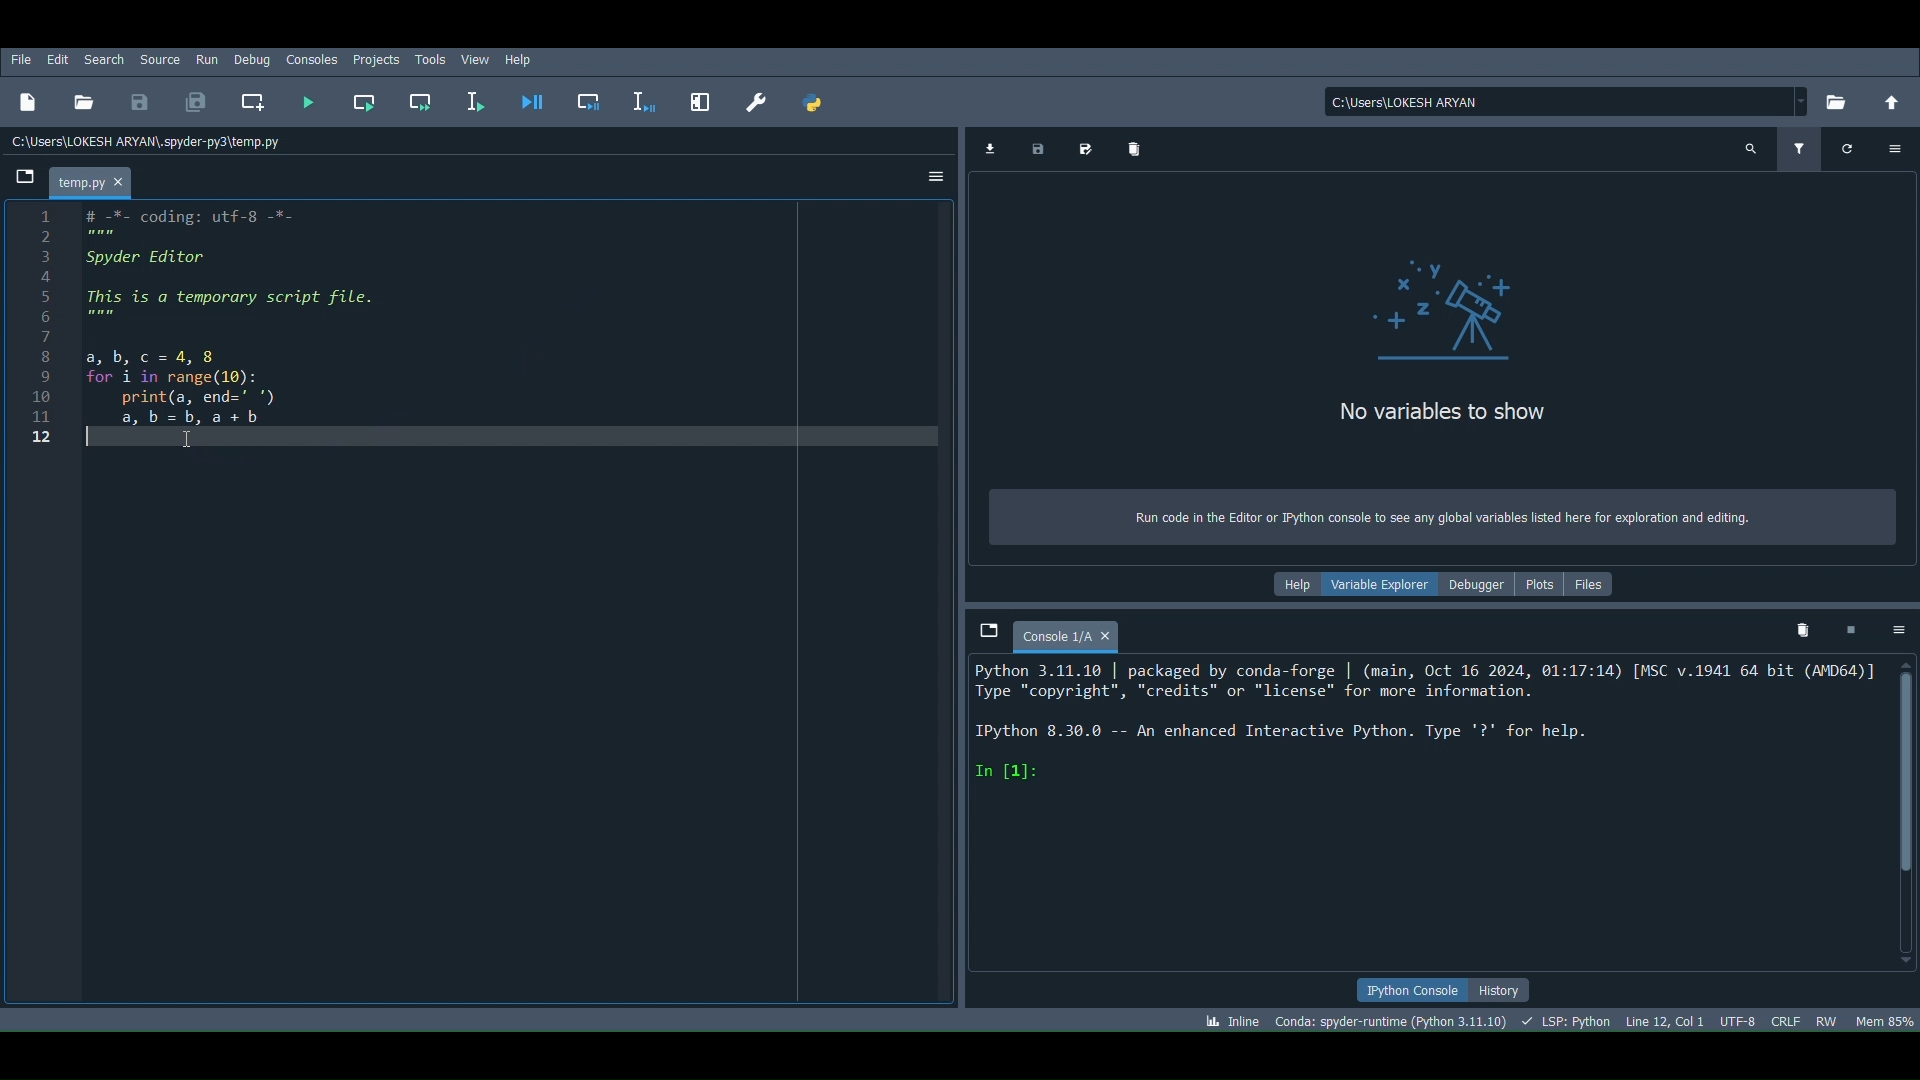 The image size is (1920, 1080). What do you see at coordinates (821, 104) in the screenshot?
I see `PYTHONPATH manager` at bounding box center [821, 104].